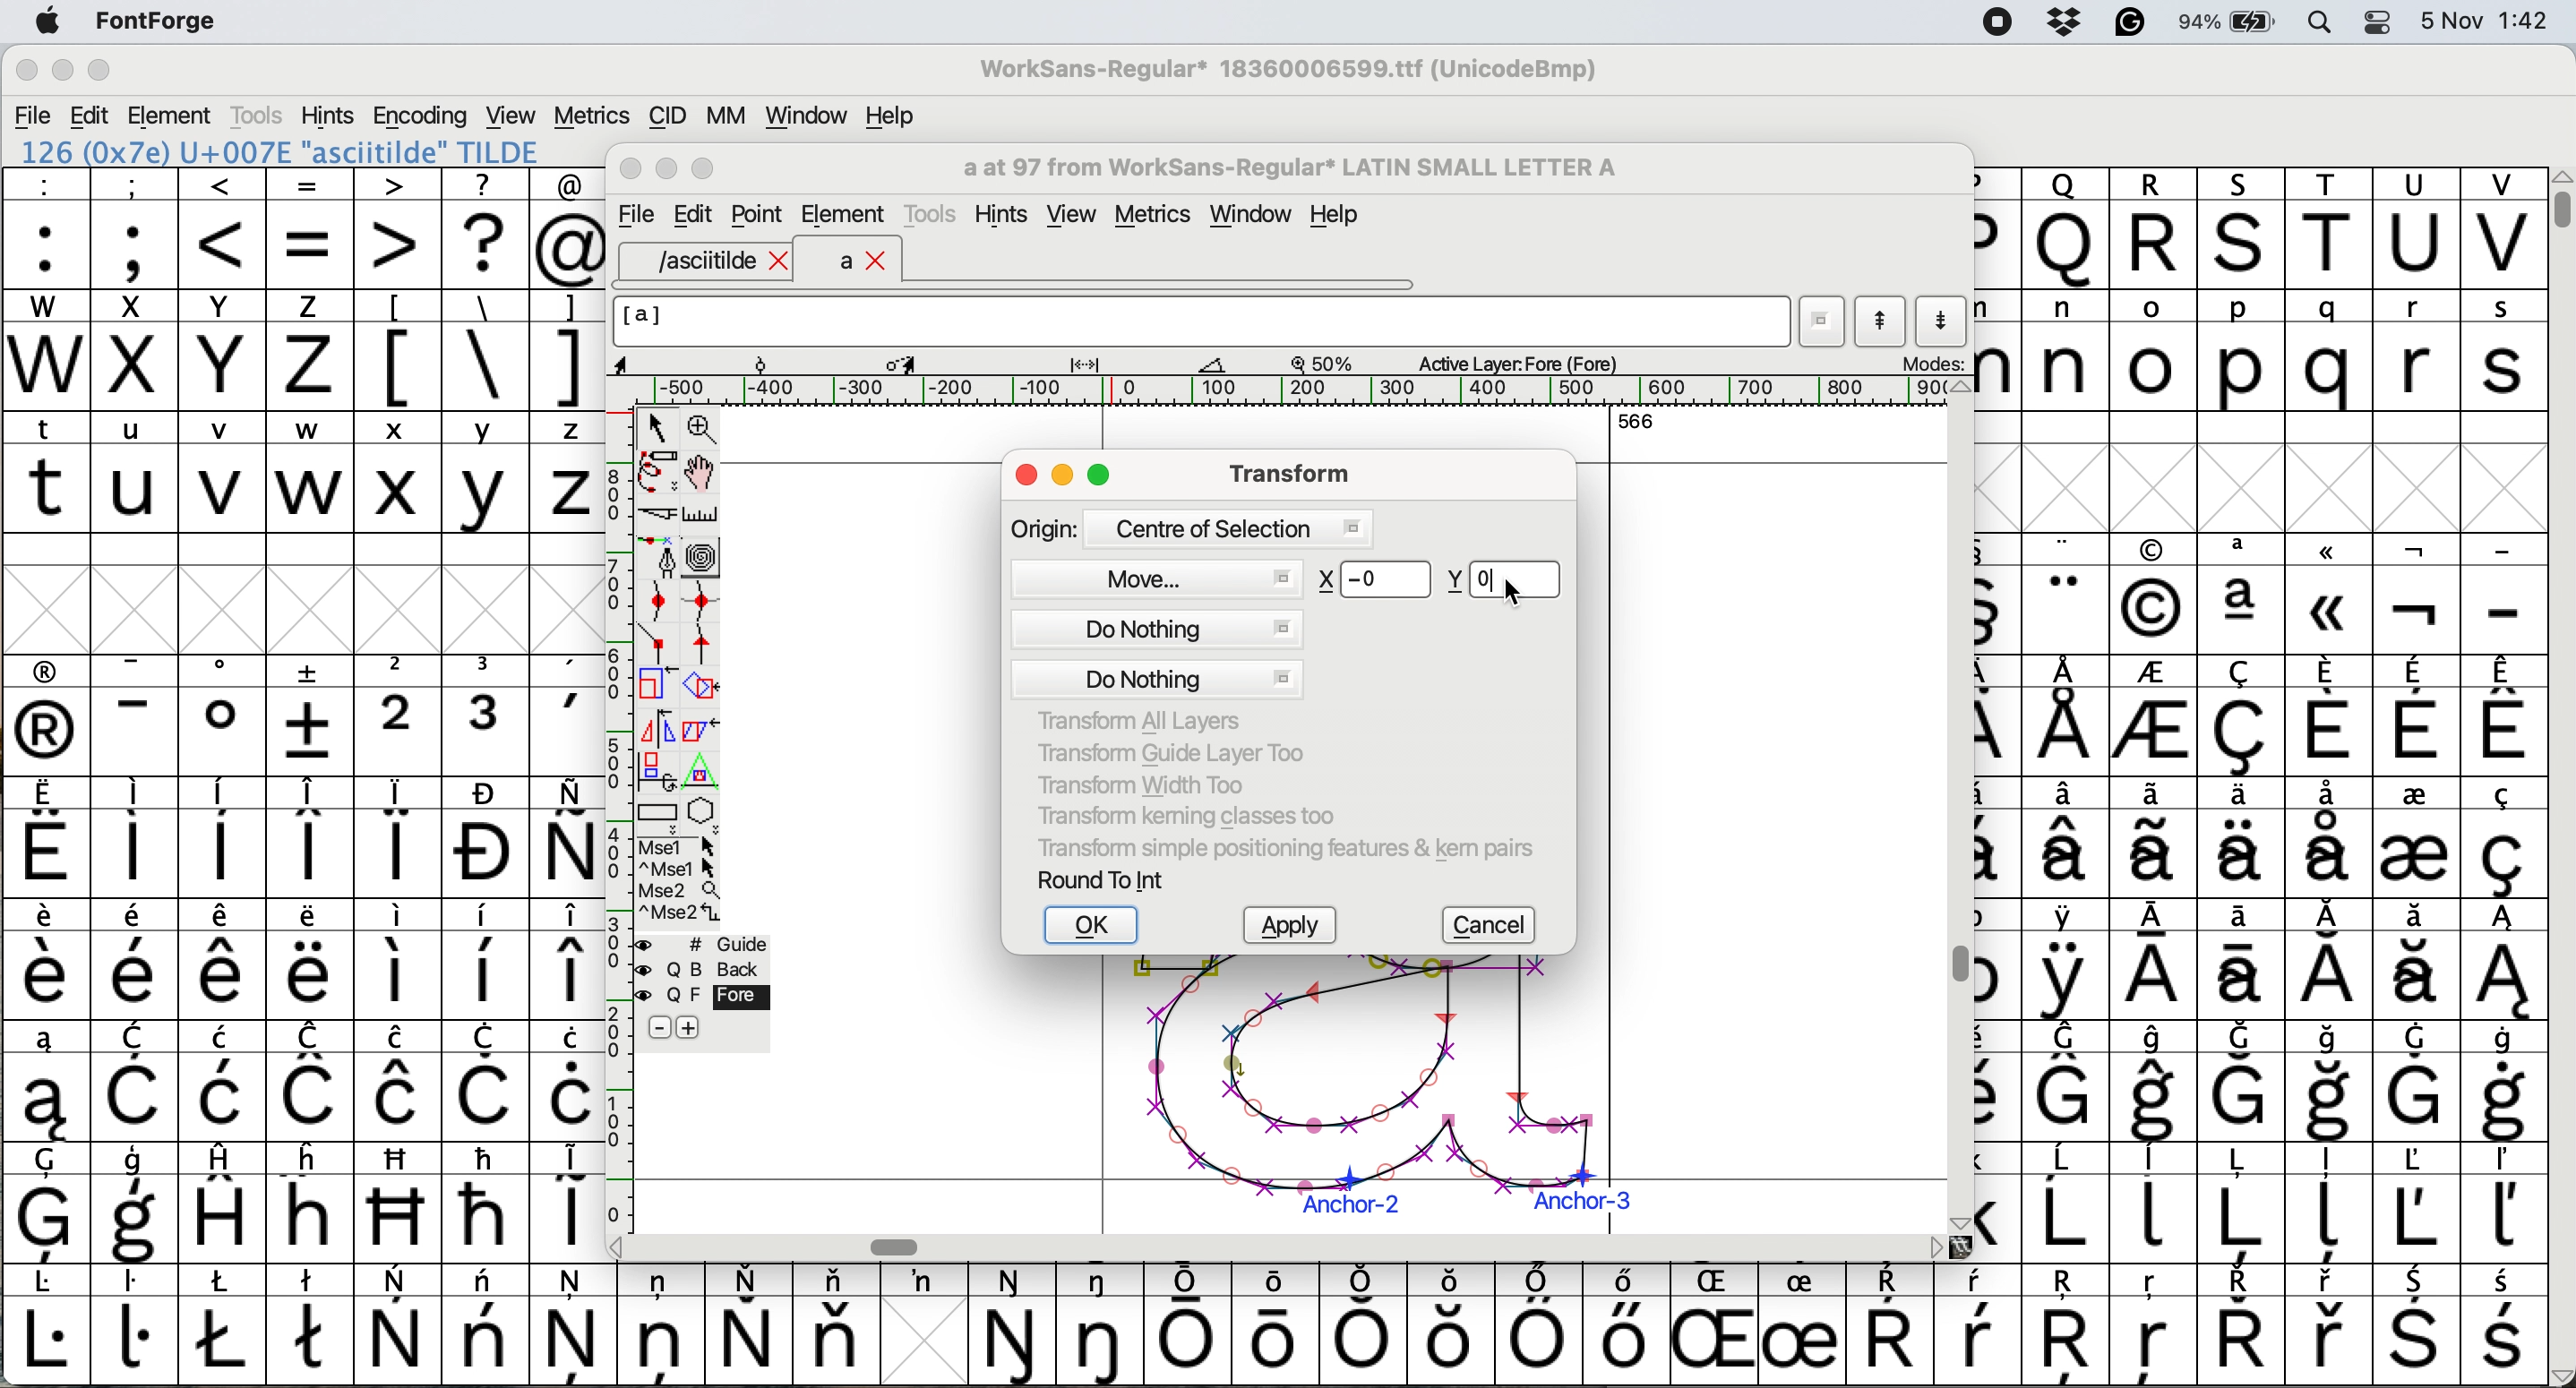 The image size is (2576, 1388). Describe the element at coordinates (1514, 362) in the screenshot. I see `active layer` at that location.